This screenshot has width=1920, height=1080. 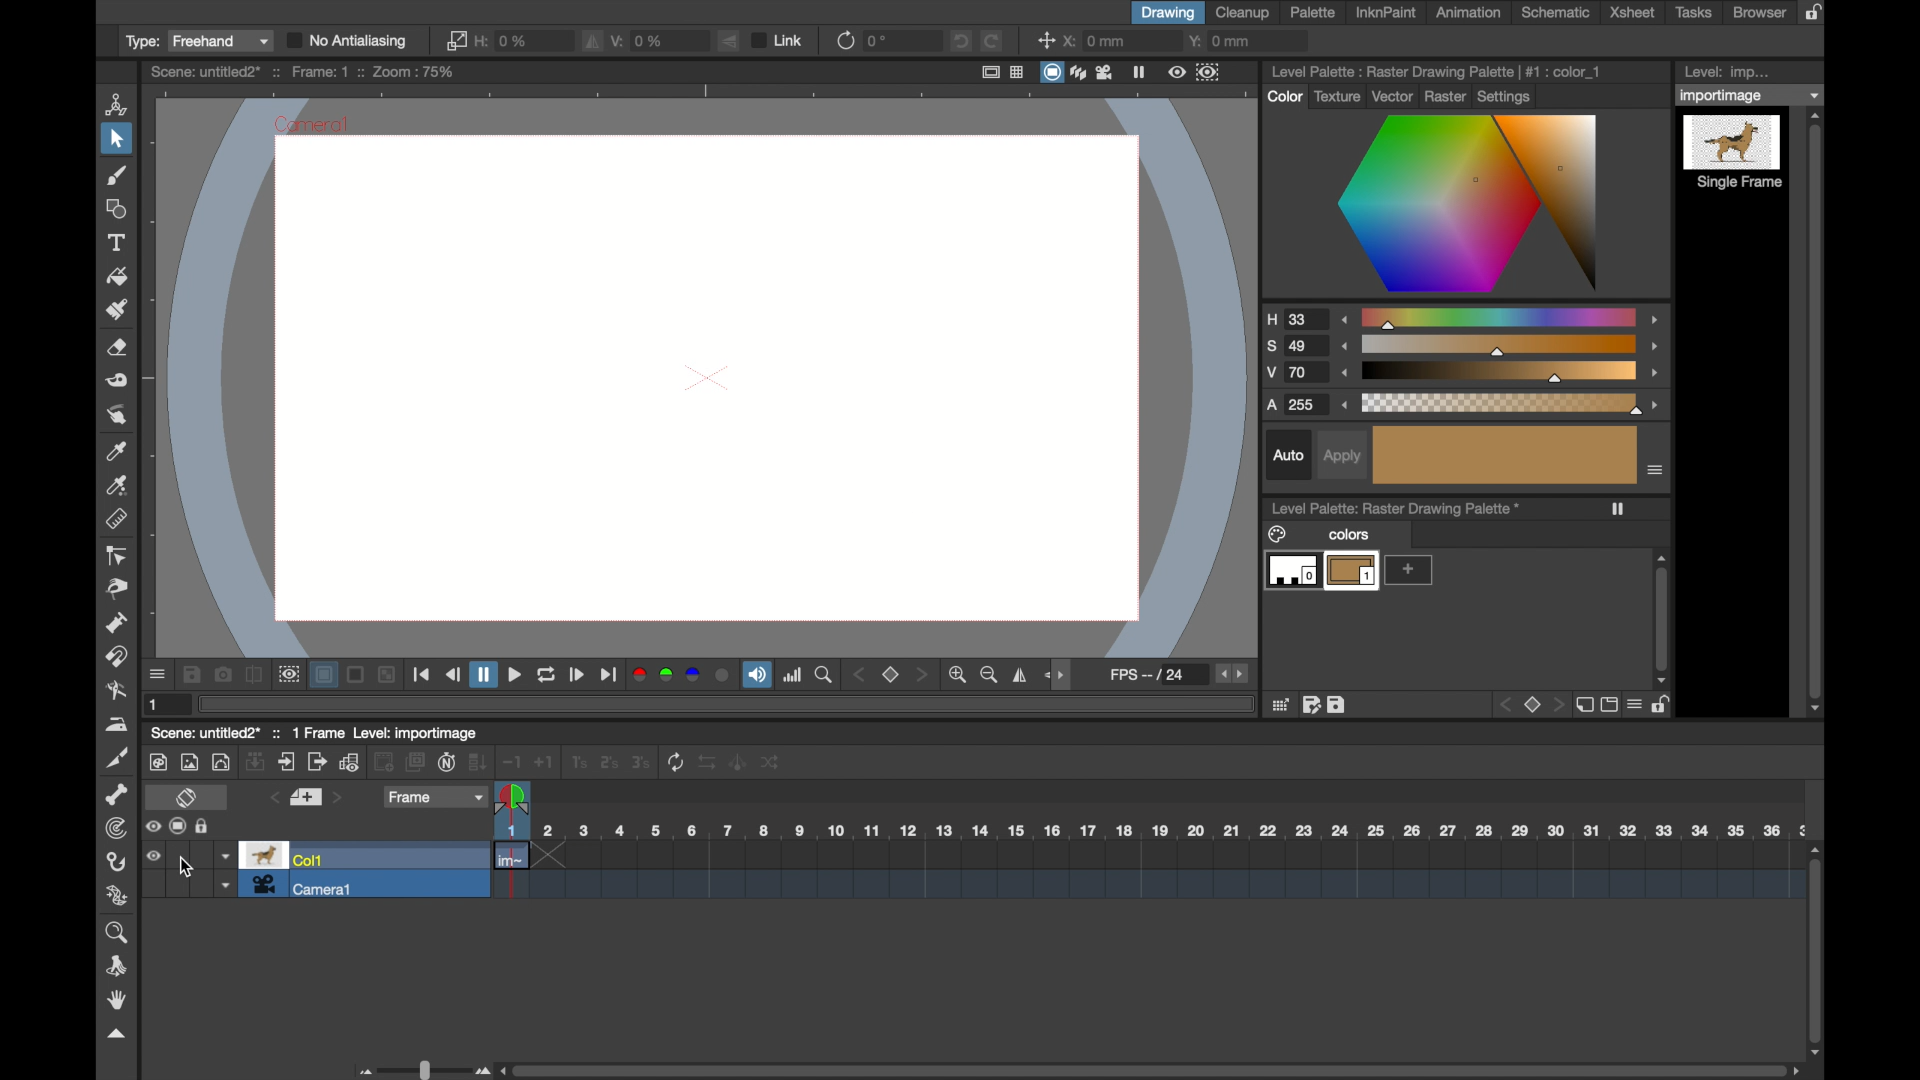 I want to click on animation, so click(x=1470, y=13).